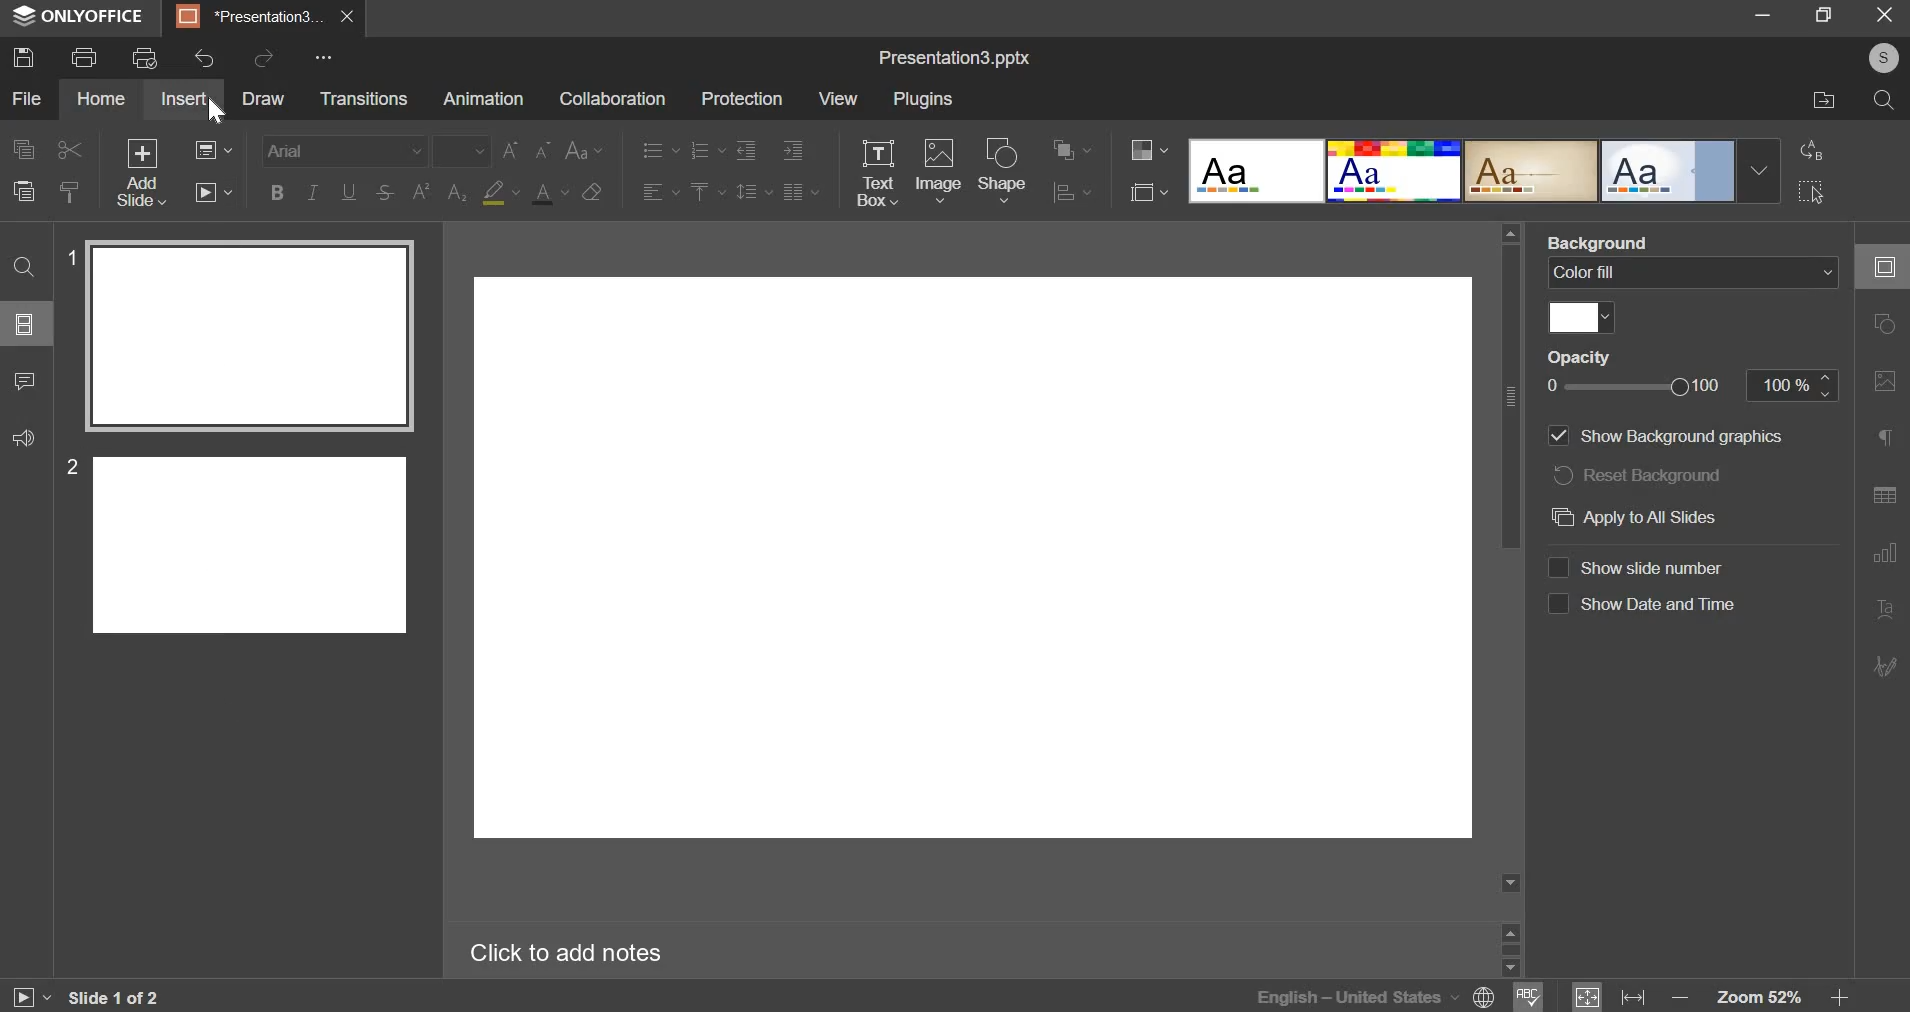 This screenshot has height=1012, width=1910. What do you see at coordinates (1880, 58) in the screenshot?
I see `Account name` at bounding box center [1880, 58].